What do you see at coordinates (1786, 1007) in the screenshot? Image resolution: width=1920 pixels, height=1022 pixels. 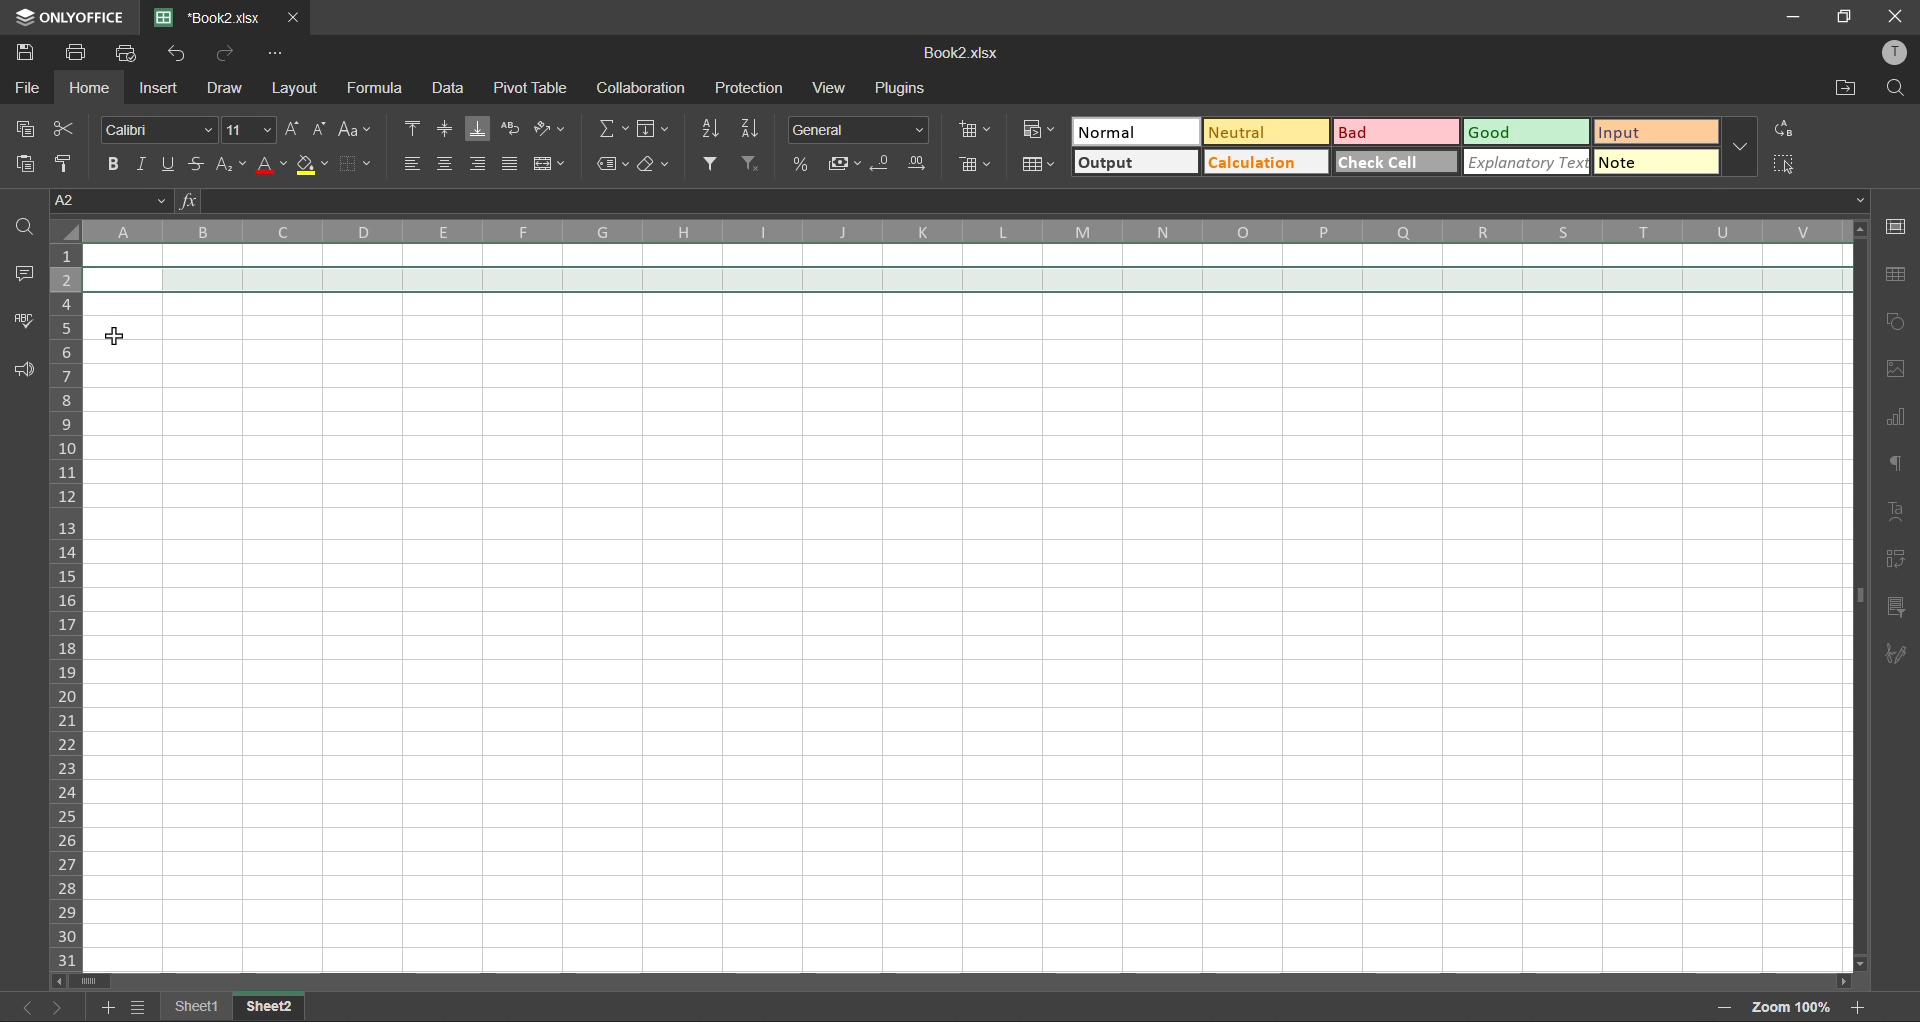 I see `zoom 100%` at bounding box center [1786, 1007].